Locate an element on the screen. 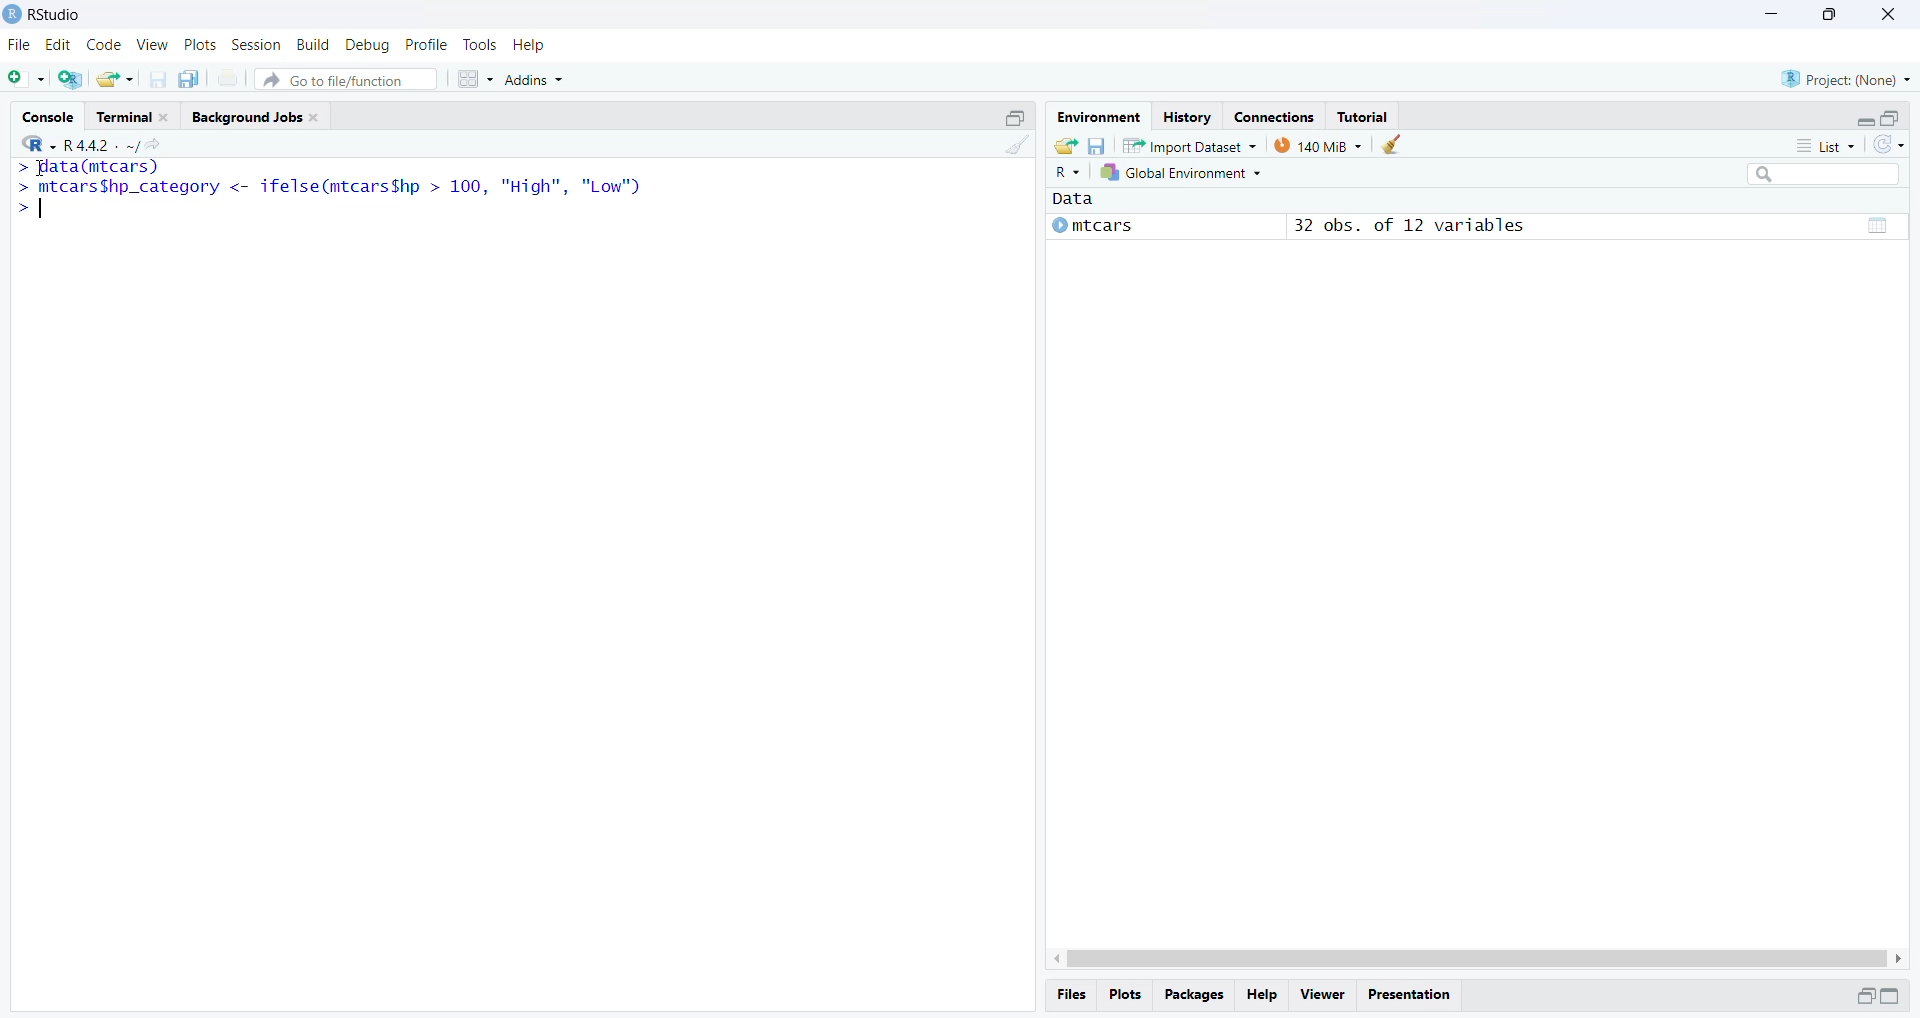  values
mtcars <Promise> is located at coordinates (1476, 220).